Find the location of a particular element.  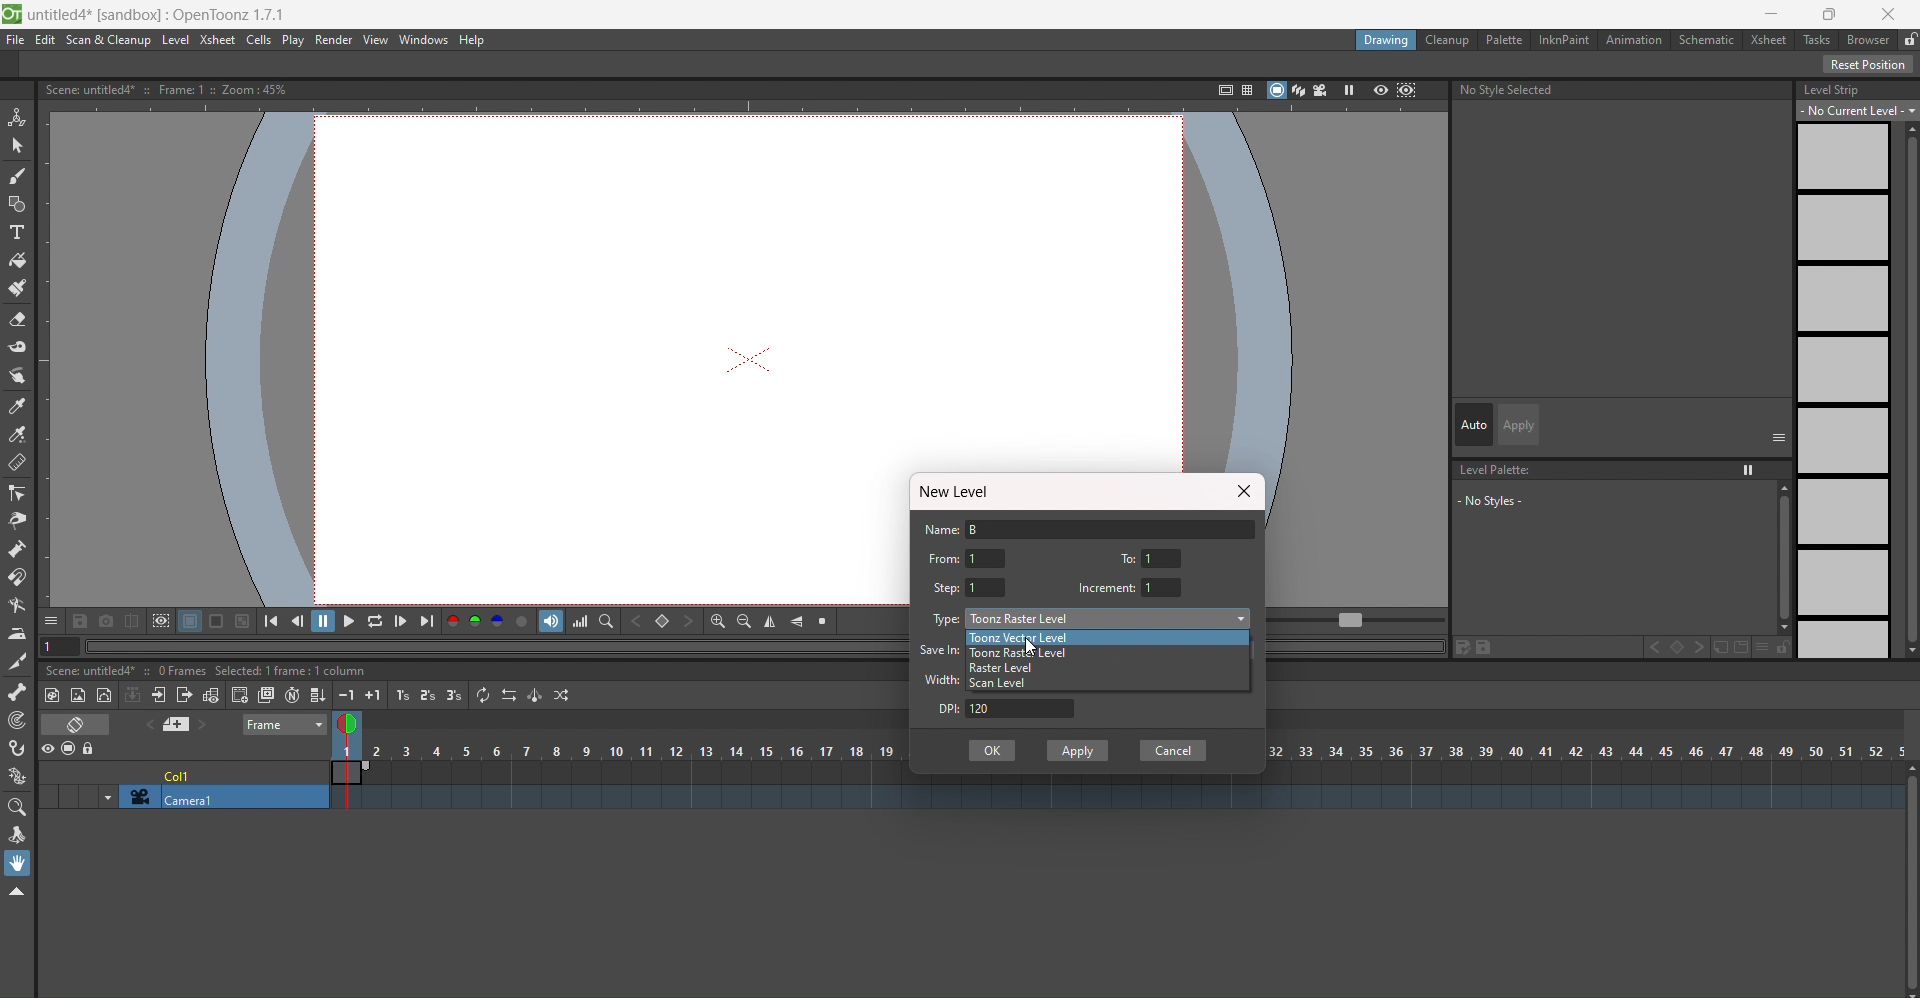

tape tool is located at coordinates (18, 347).